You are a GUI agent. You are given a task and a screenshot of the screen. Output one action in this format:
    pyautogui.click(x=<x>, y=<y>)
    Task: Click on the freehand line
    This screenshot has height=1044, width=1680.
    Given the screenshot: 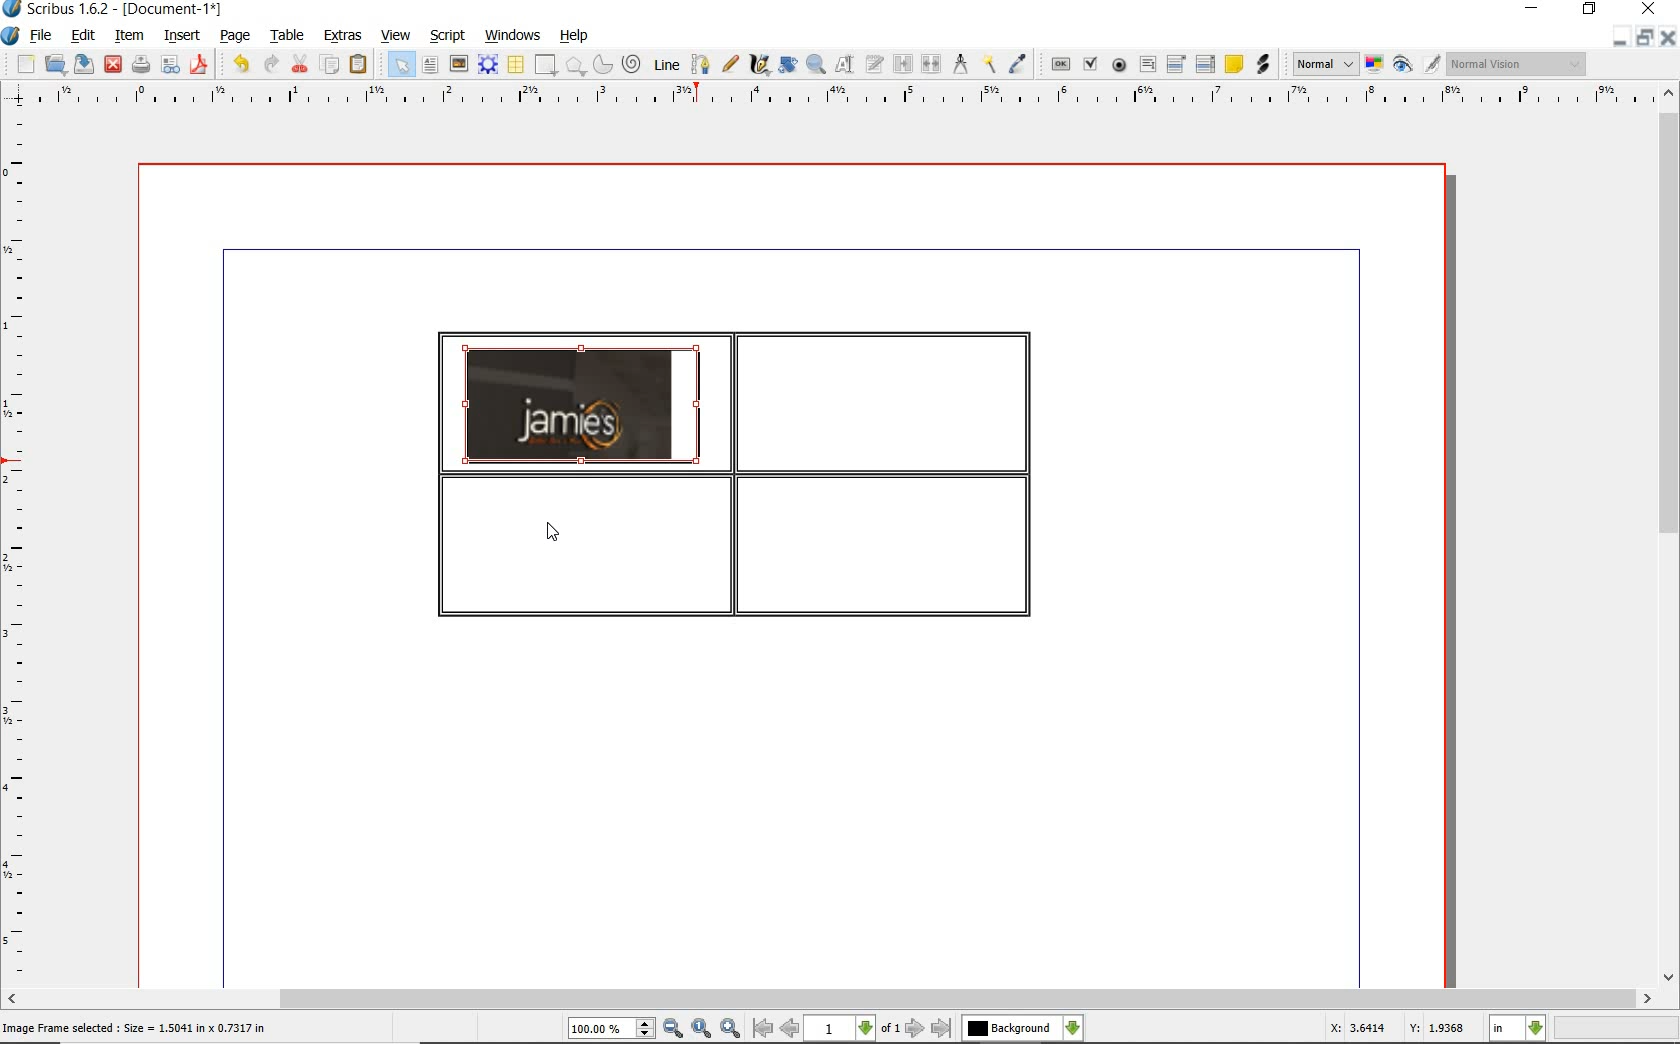 What is the action you would take?
    pyautogui.click(x=732, y=65)
    